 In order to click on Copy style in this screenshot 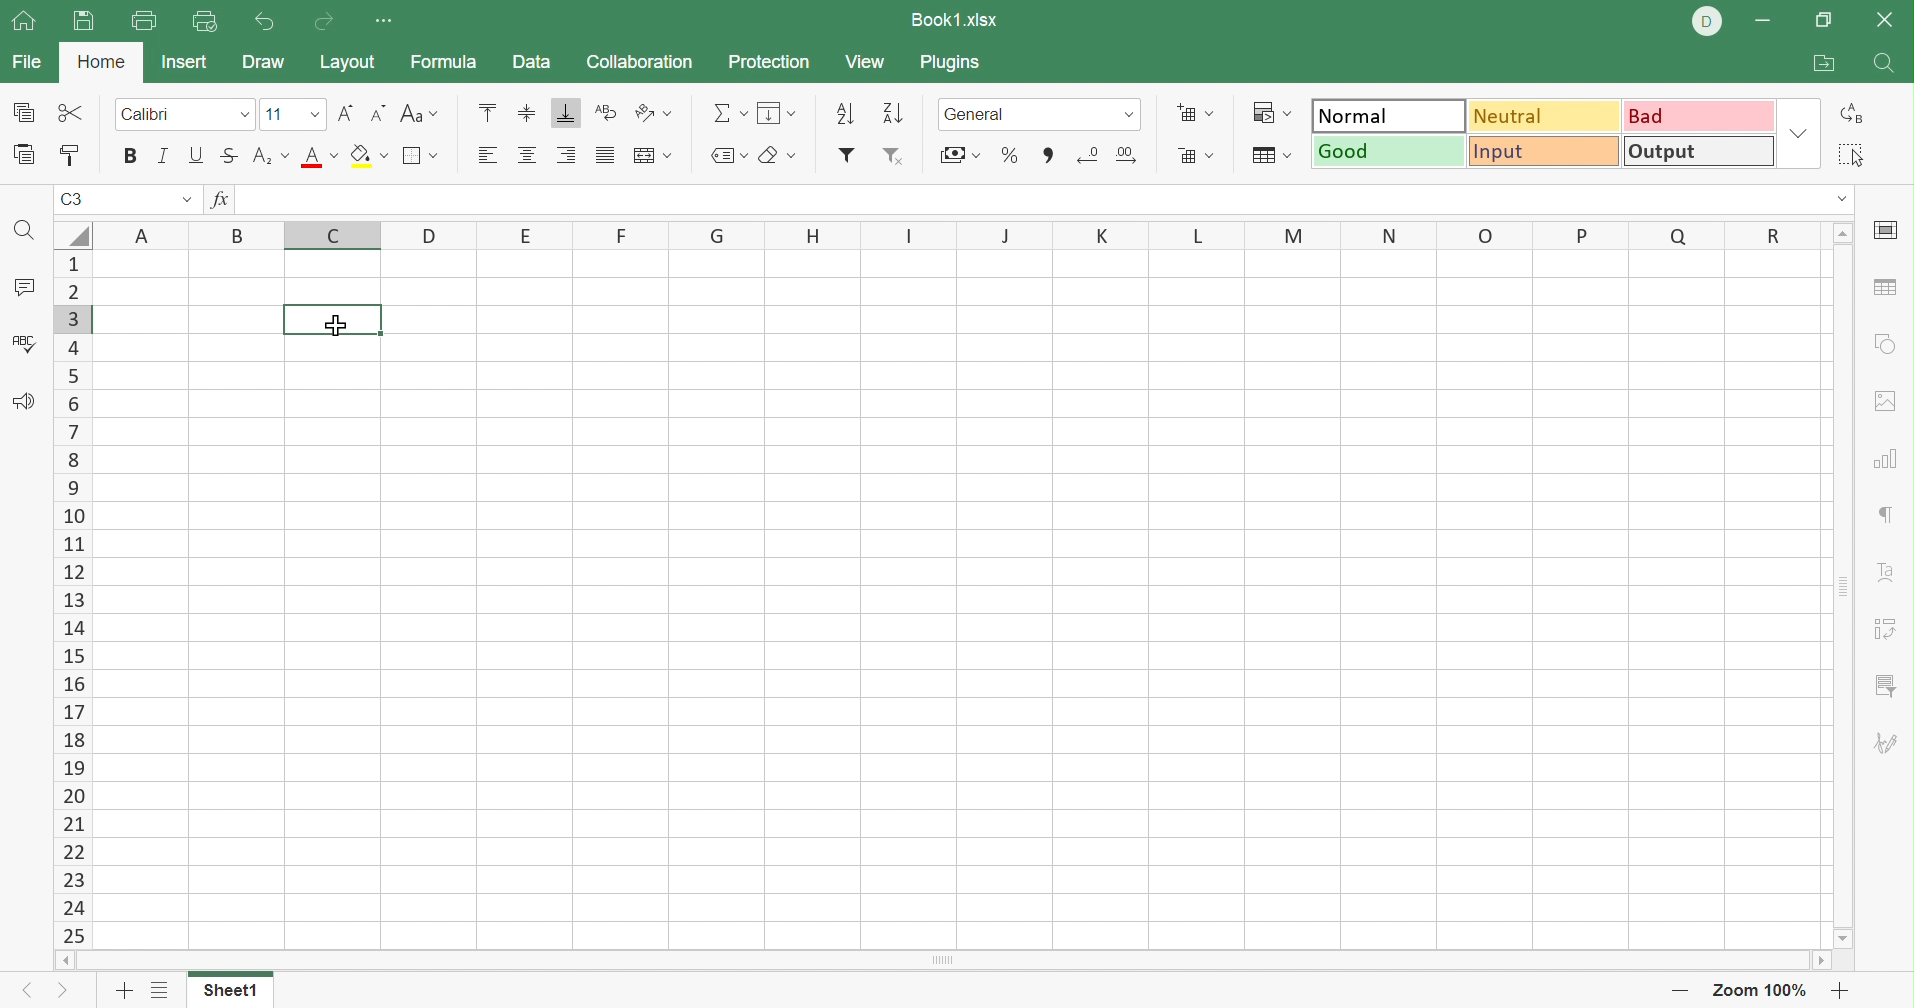, I will do `click(72, 154)`.